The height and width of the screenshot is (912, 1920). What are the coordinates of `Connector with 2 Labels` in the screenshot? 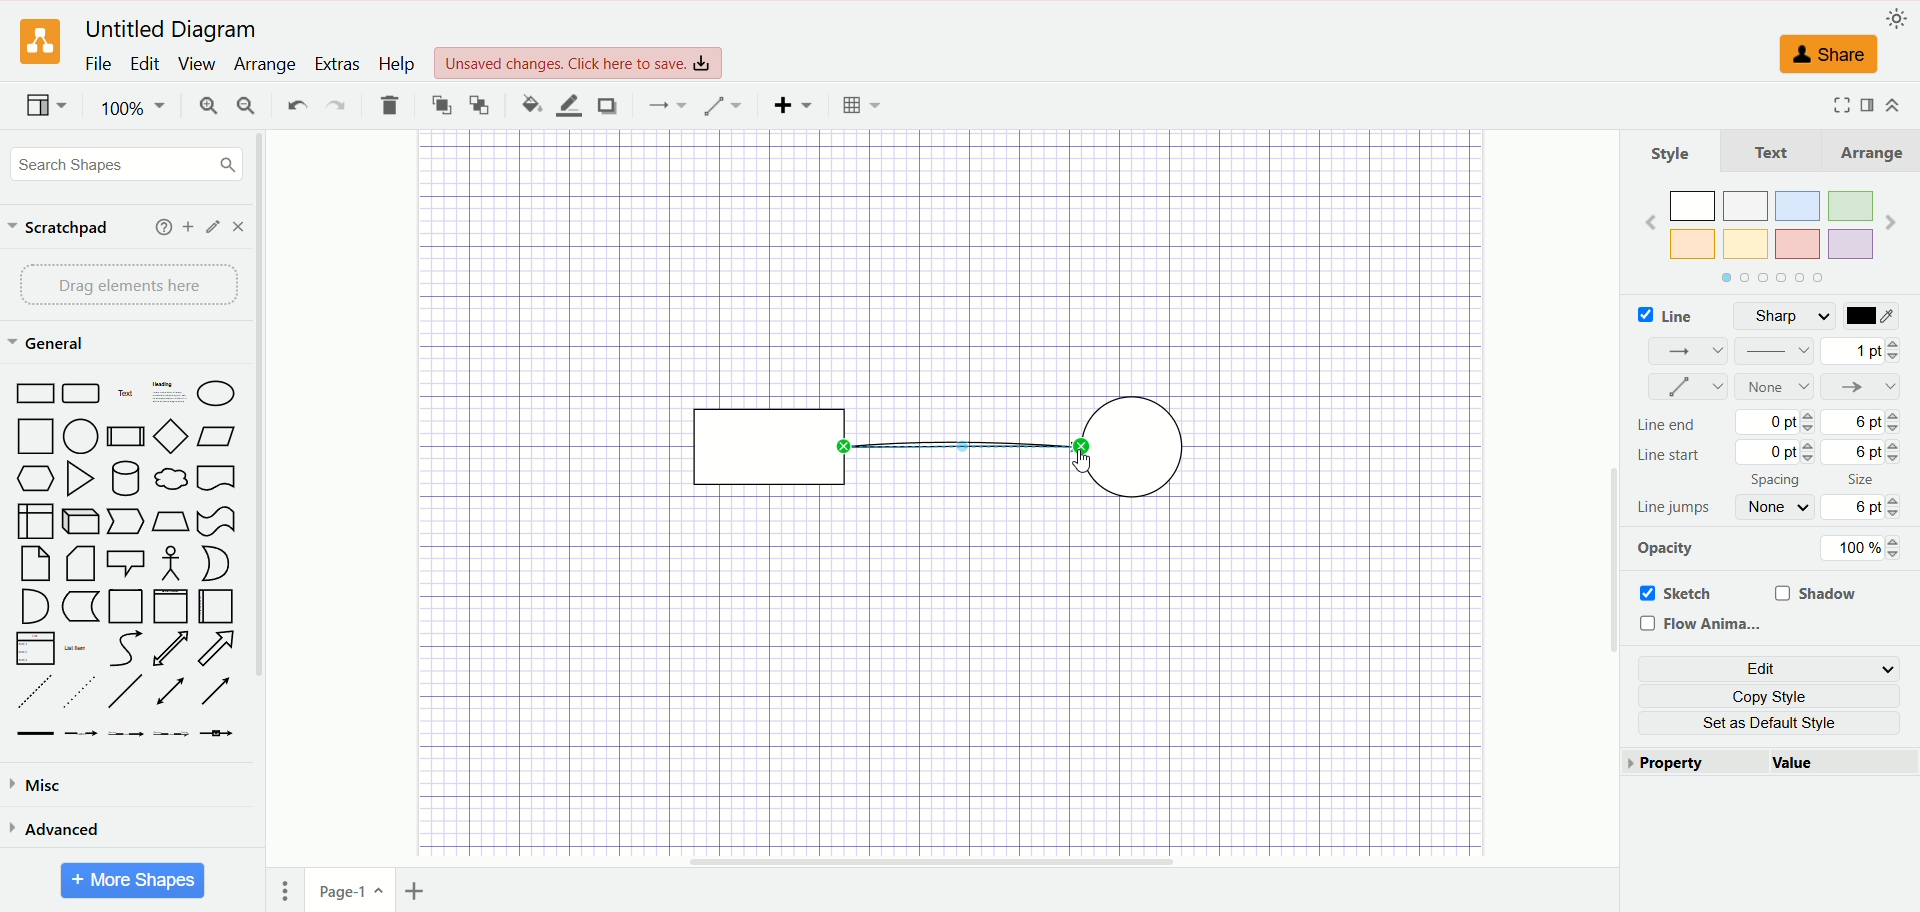 It's located at (127, 738).